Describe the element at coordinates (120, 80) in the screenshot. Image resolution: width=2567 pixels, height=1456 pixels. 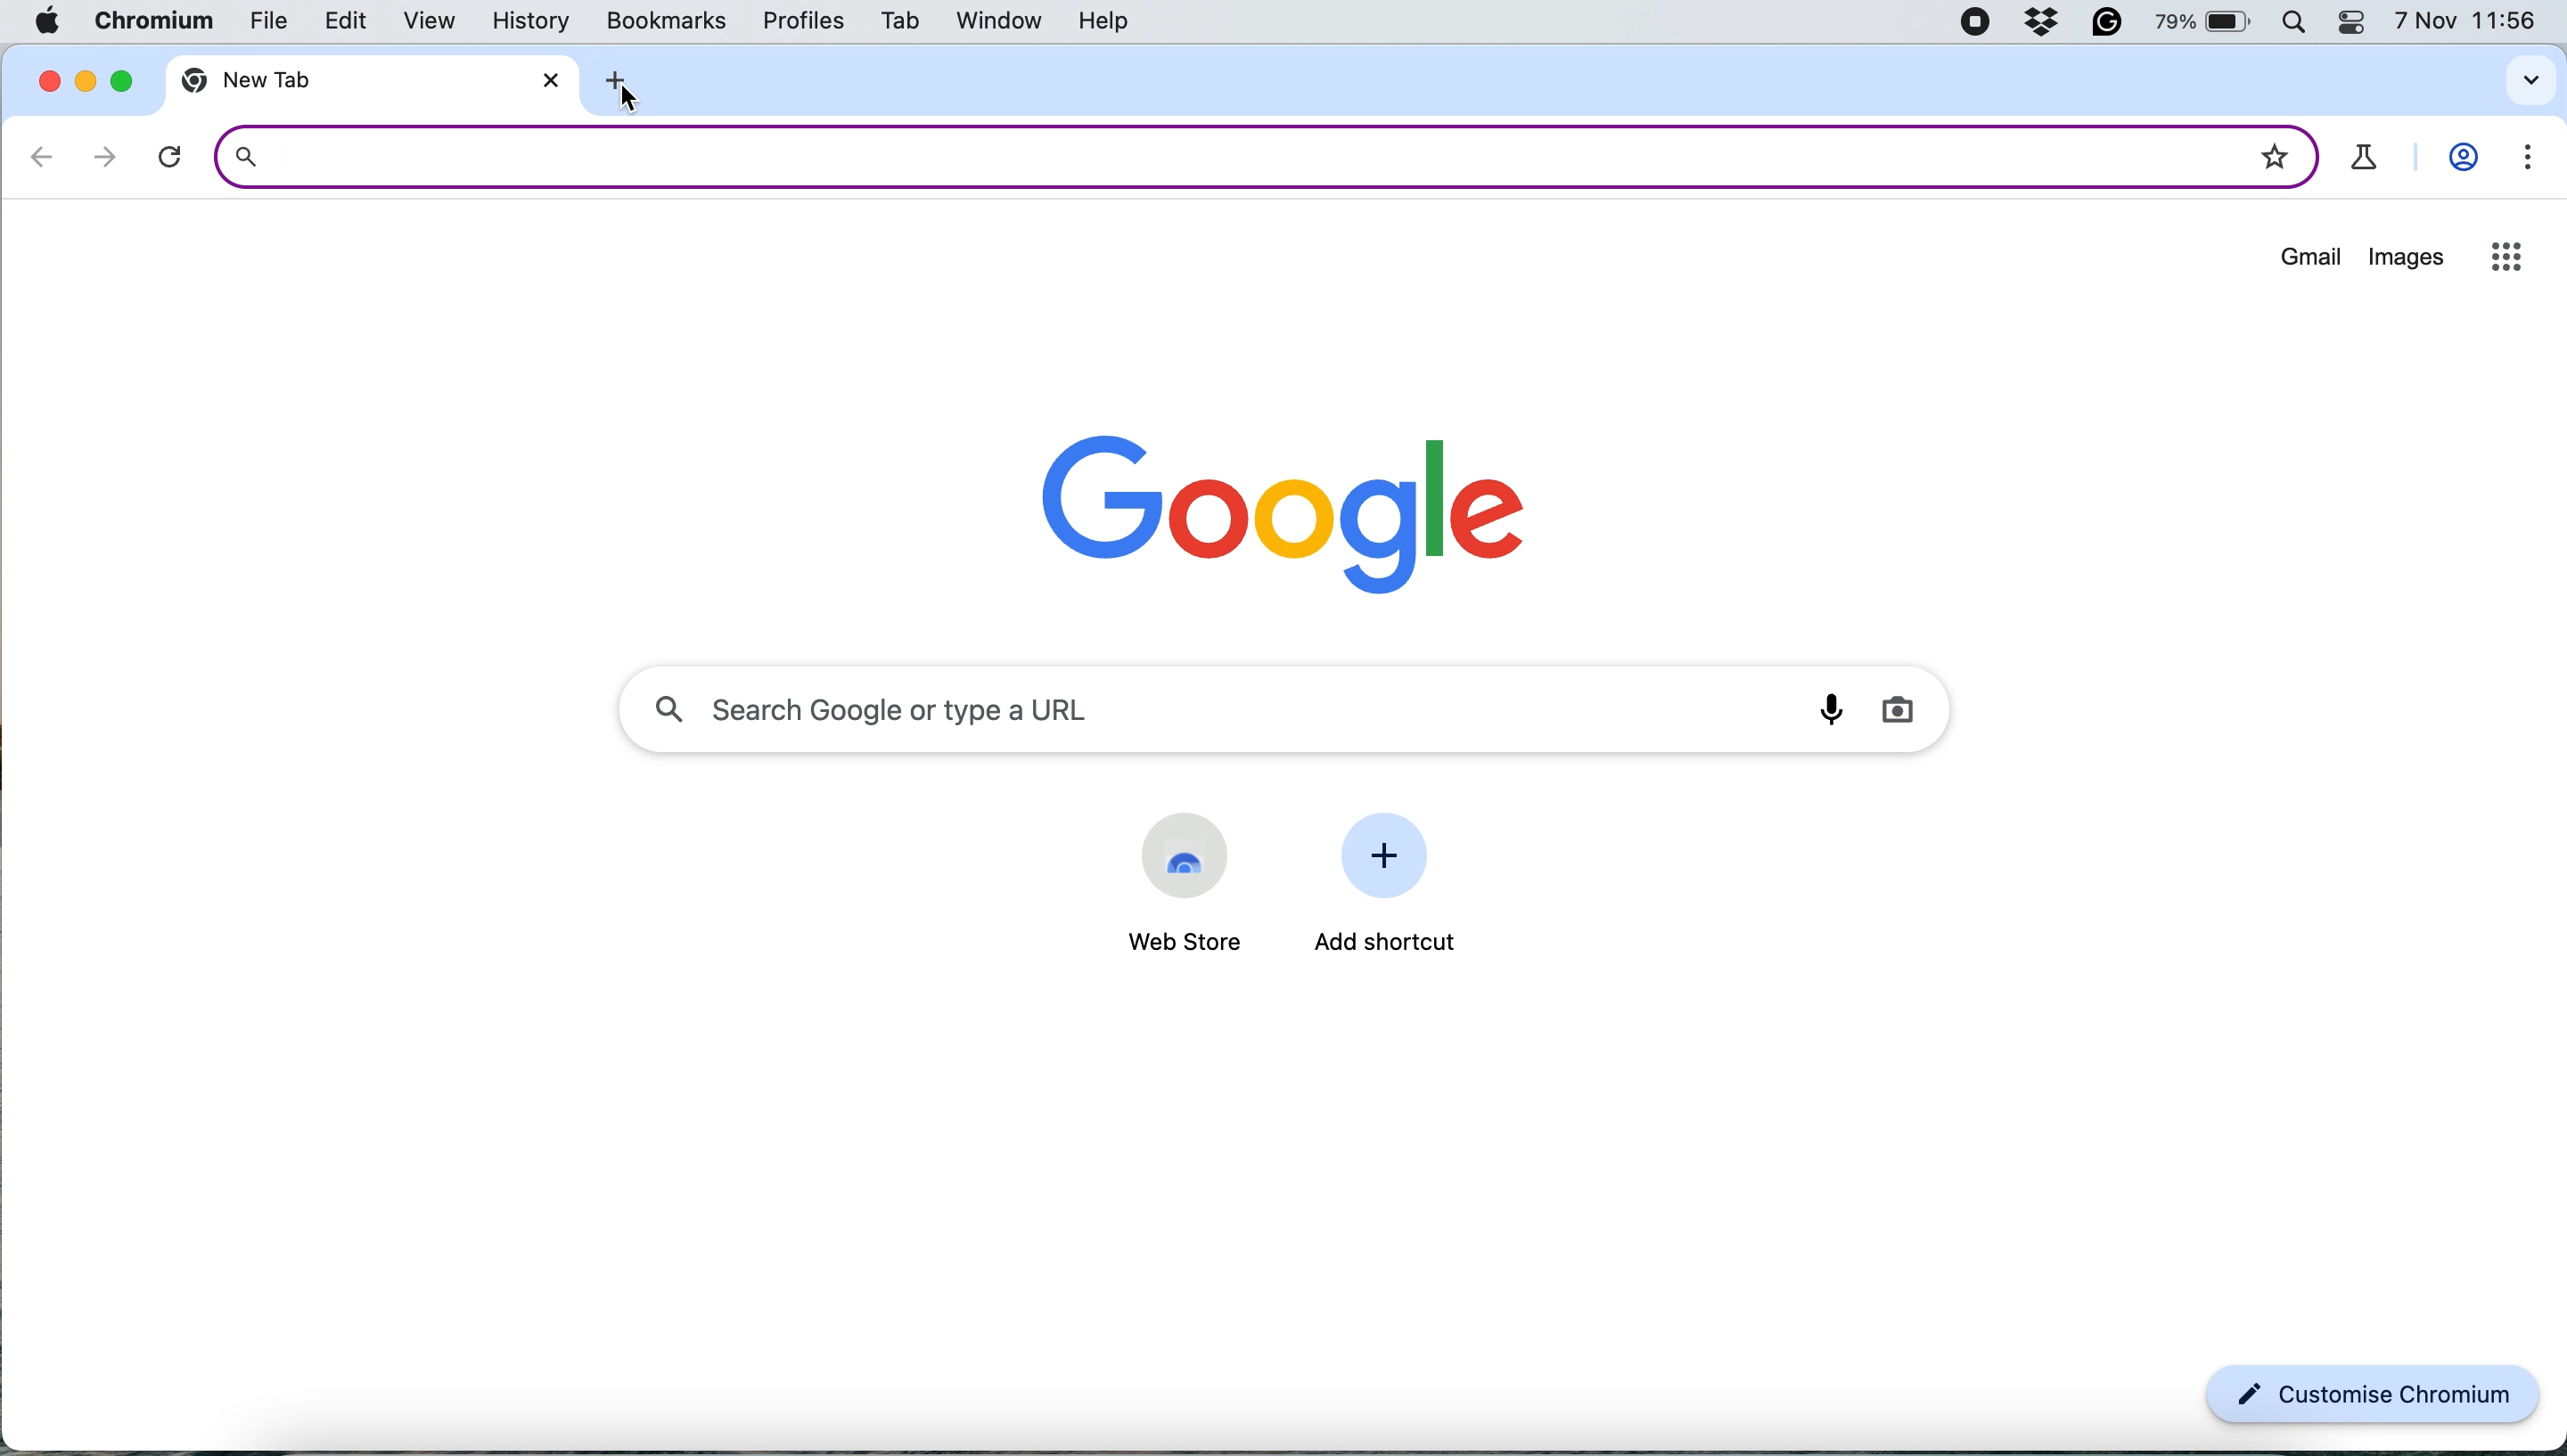
I see `maximise` at that location.